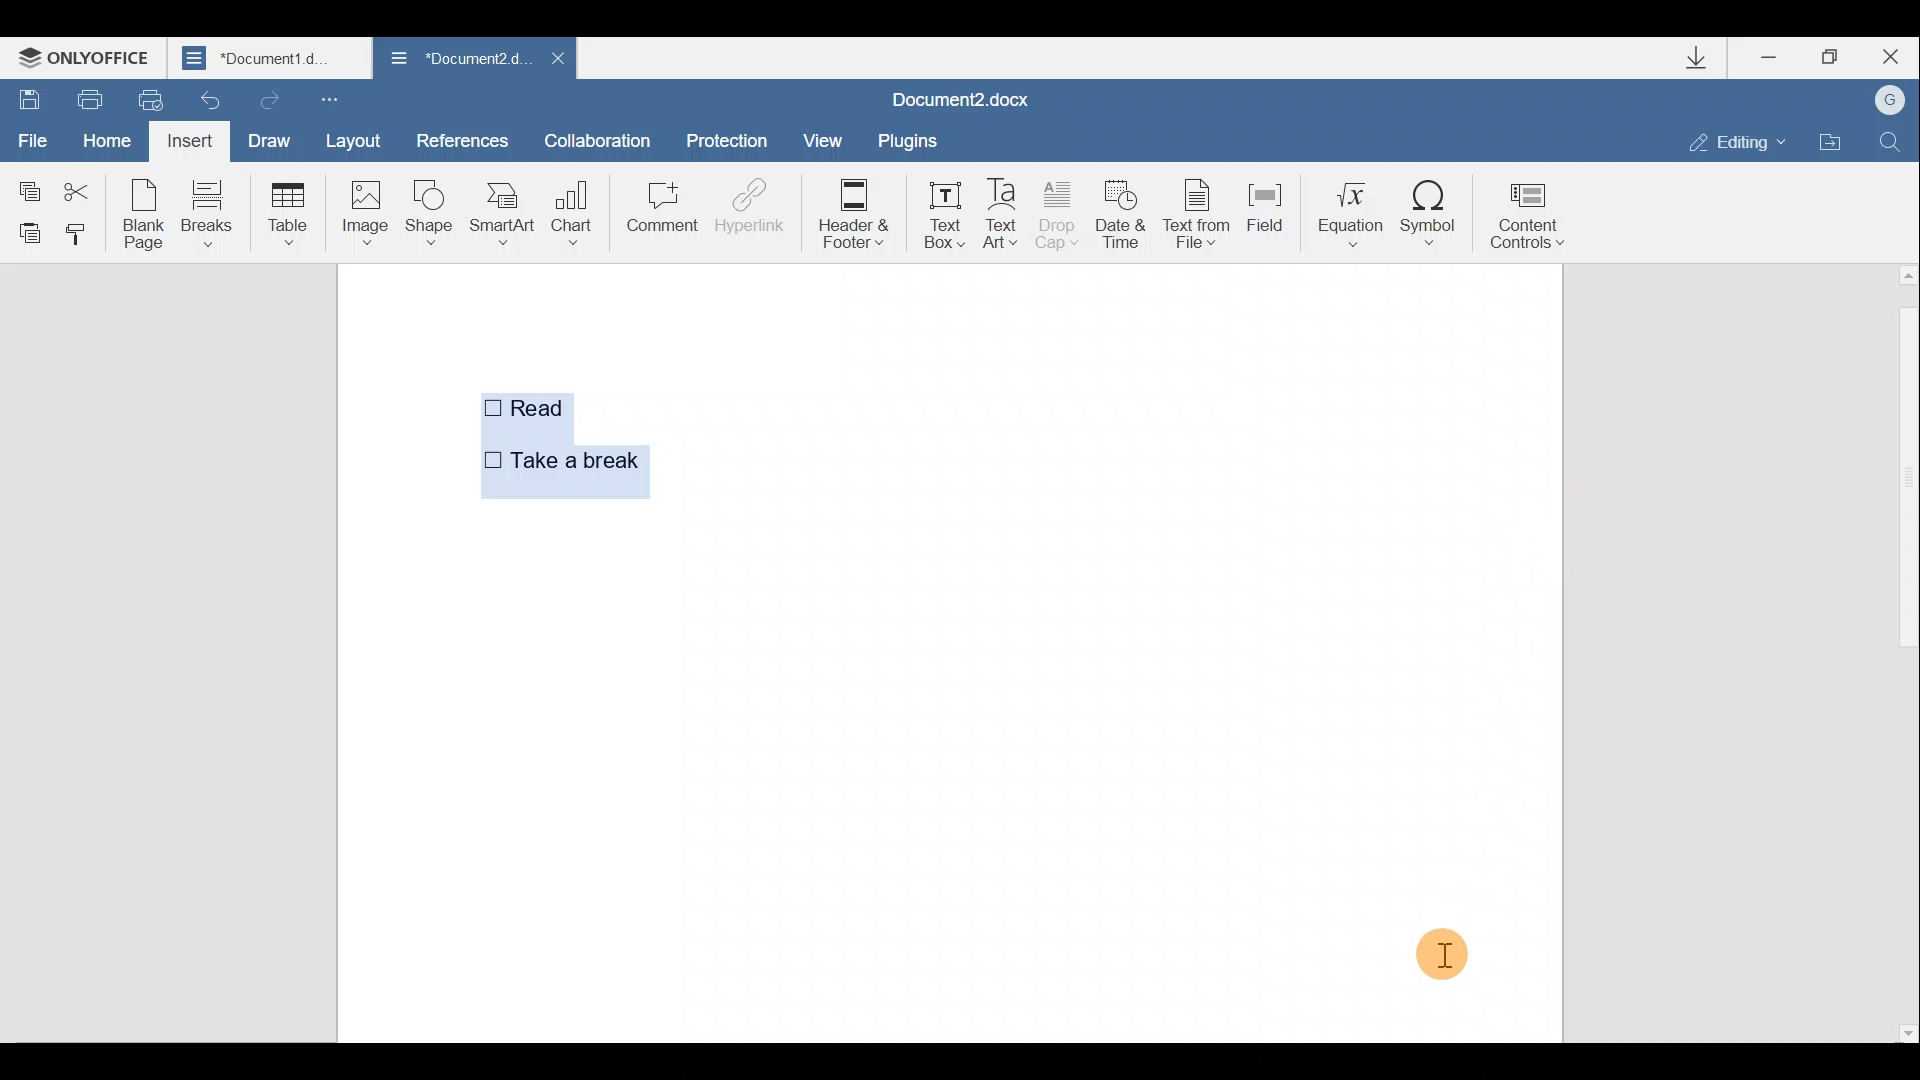 Image resolution: width=1920 pixels, height=1080 pixels. What do you see at coordinates (661, 210) in the screenshot?
I see `Comment` at bounding box center [661, 210].